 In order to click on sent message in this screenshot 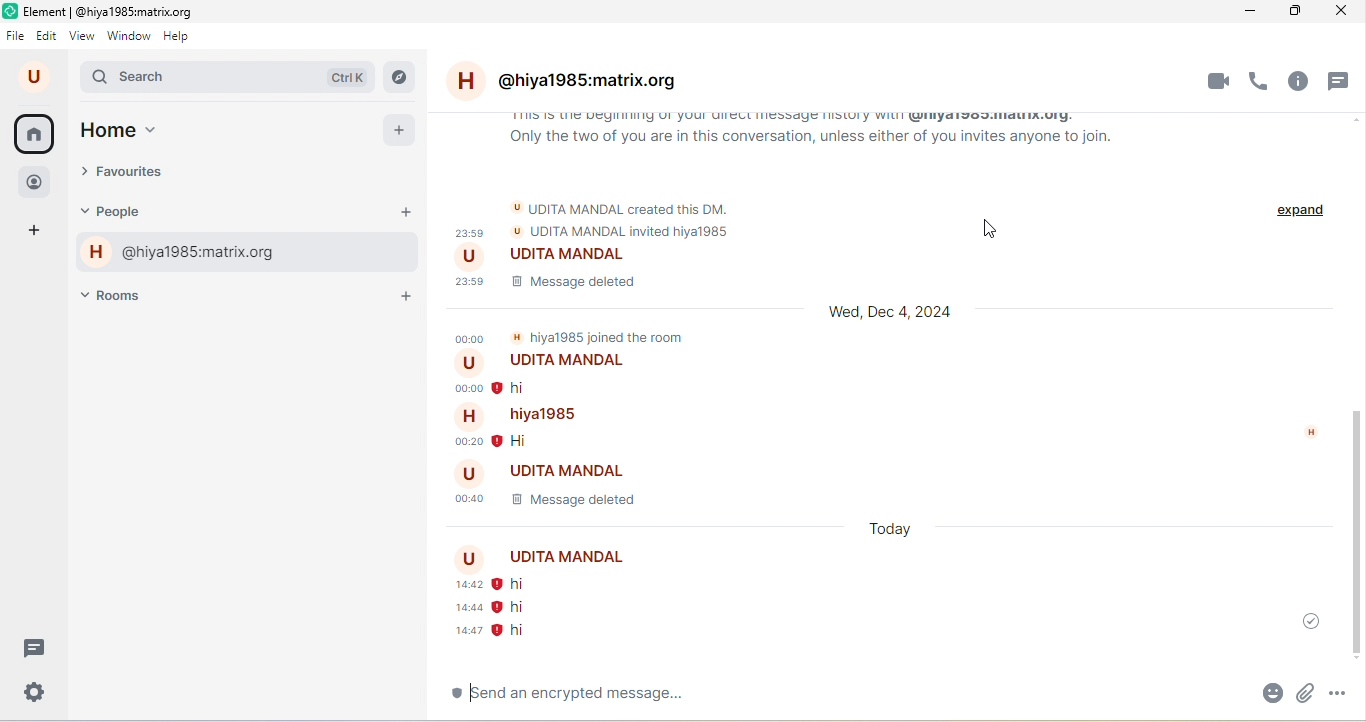, I will do `click(493, 632)`.